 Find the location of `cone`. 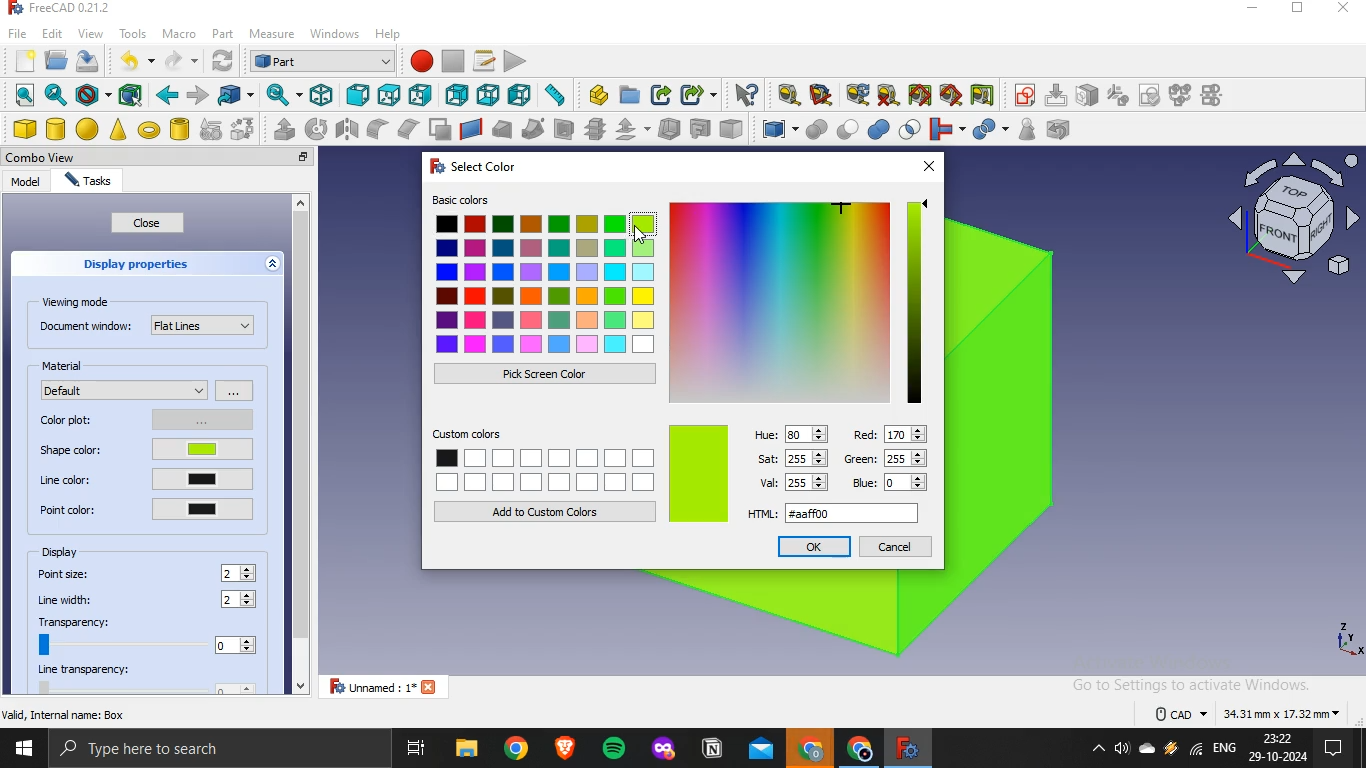

cone is located at coordinates (118, 129).